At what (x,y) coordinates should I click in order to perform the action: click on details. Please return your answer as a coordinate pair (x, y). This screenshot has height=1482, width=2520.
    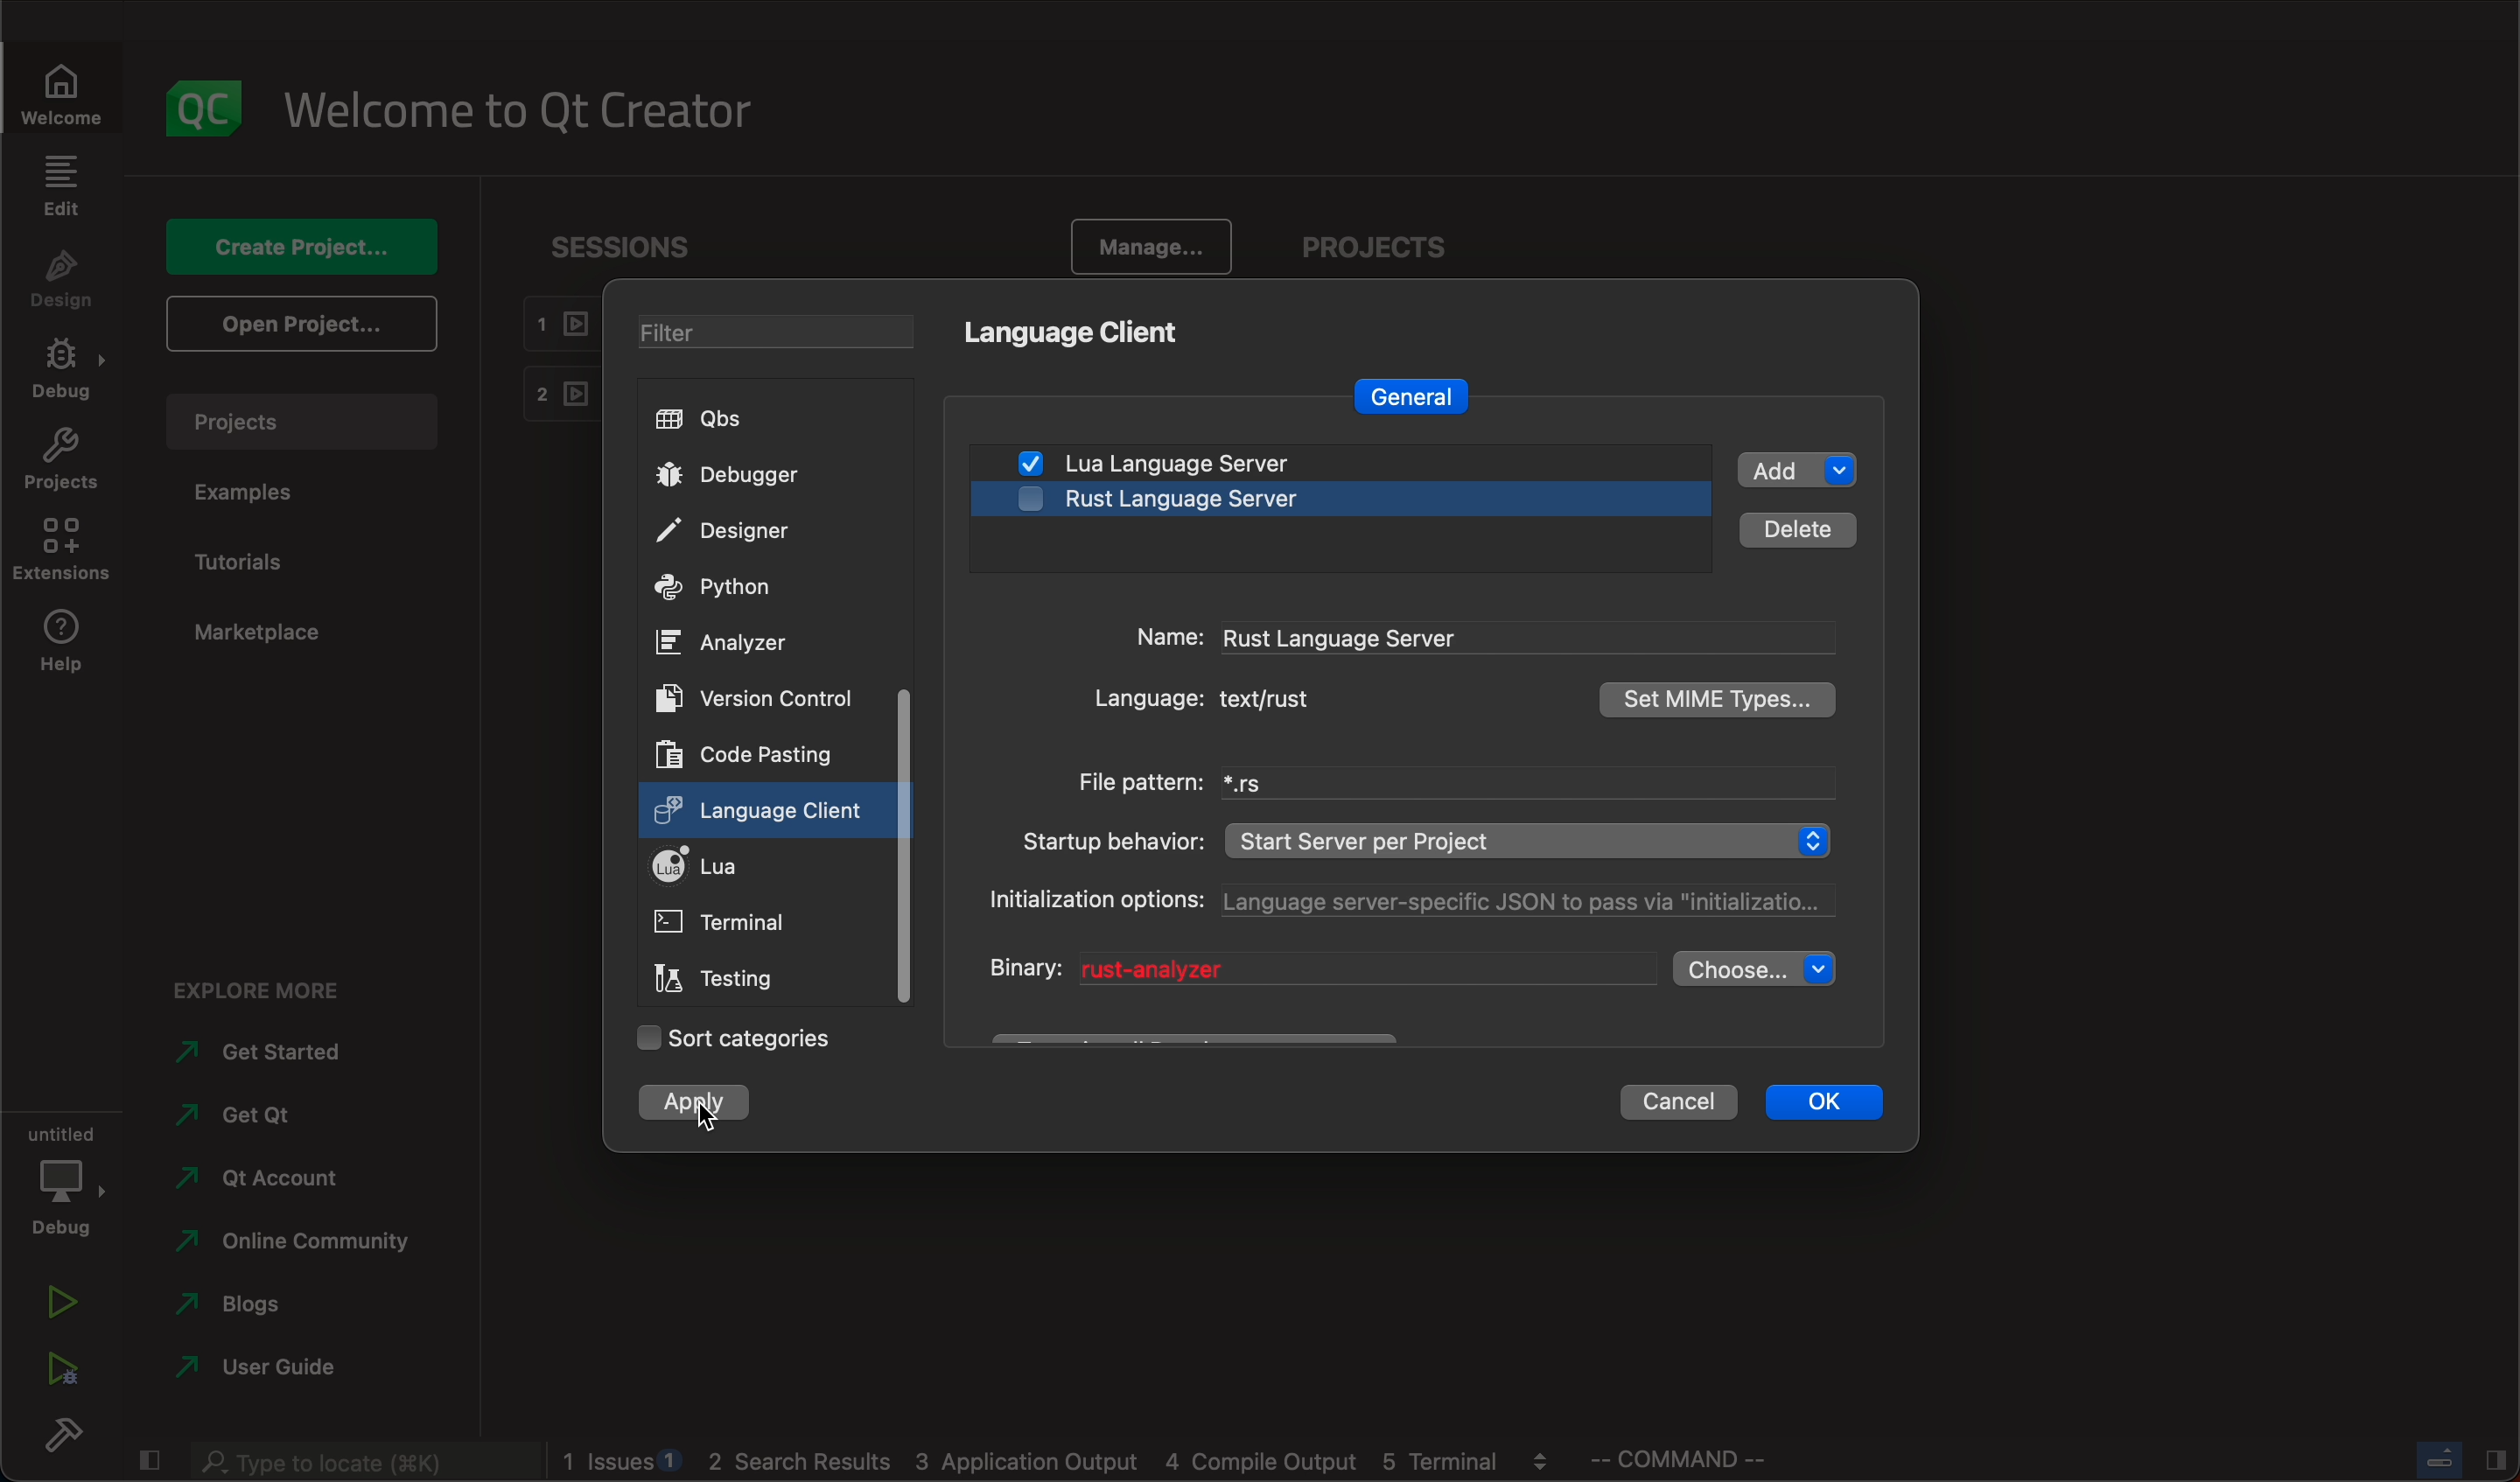
    Looking at the image, I should click on (1798, 532).